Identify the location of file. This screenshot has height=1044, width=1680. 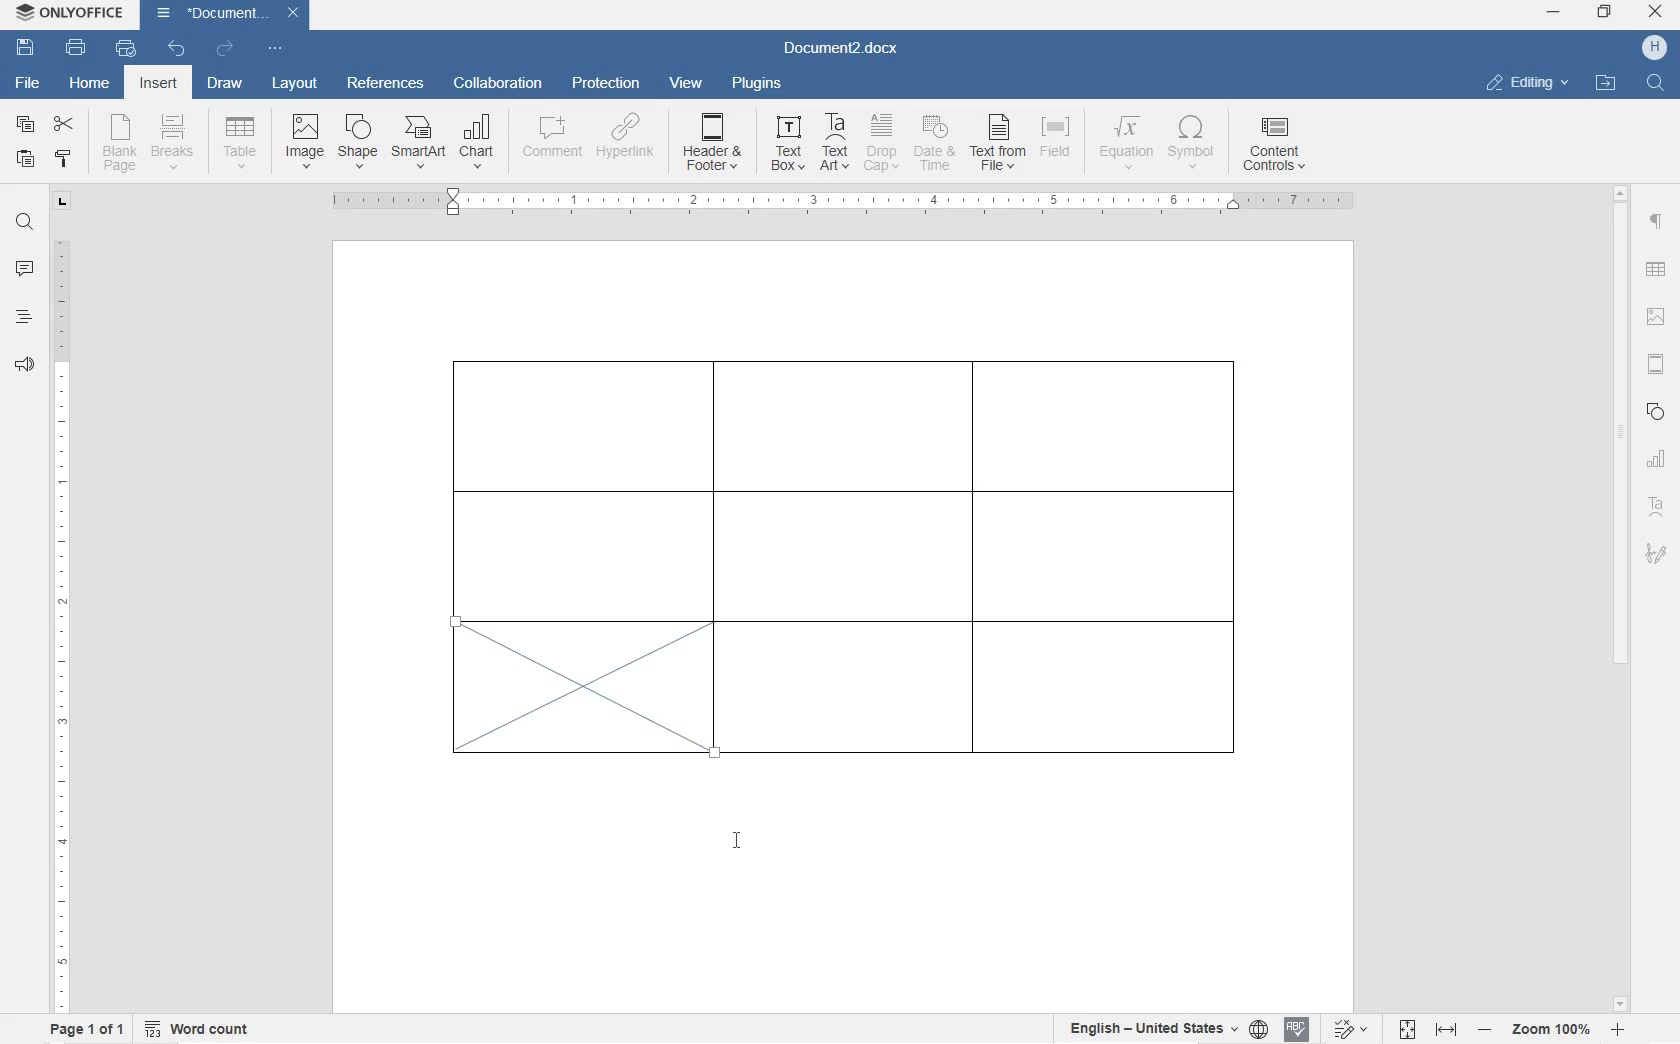
(31, 85).